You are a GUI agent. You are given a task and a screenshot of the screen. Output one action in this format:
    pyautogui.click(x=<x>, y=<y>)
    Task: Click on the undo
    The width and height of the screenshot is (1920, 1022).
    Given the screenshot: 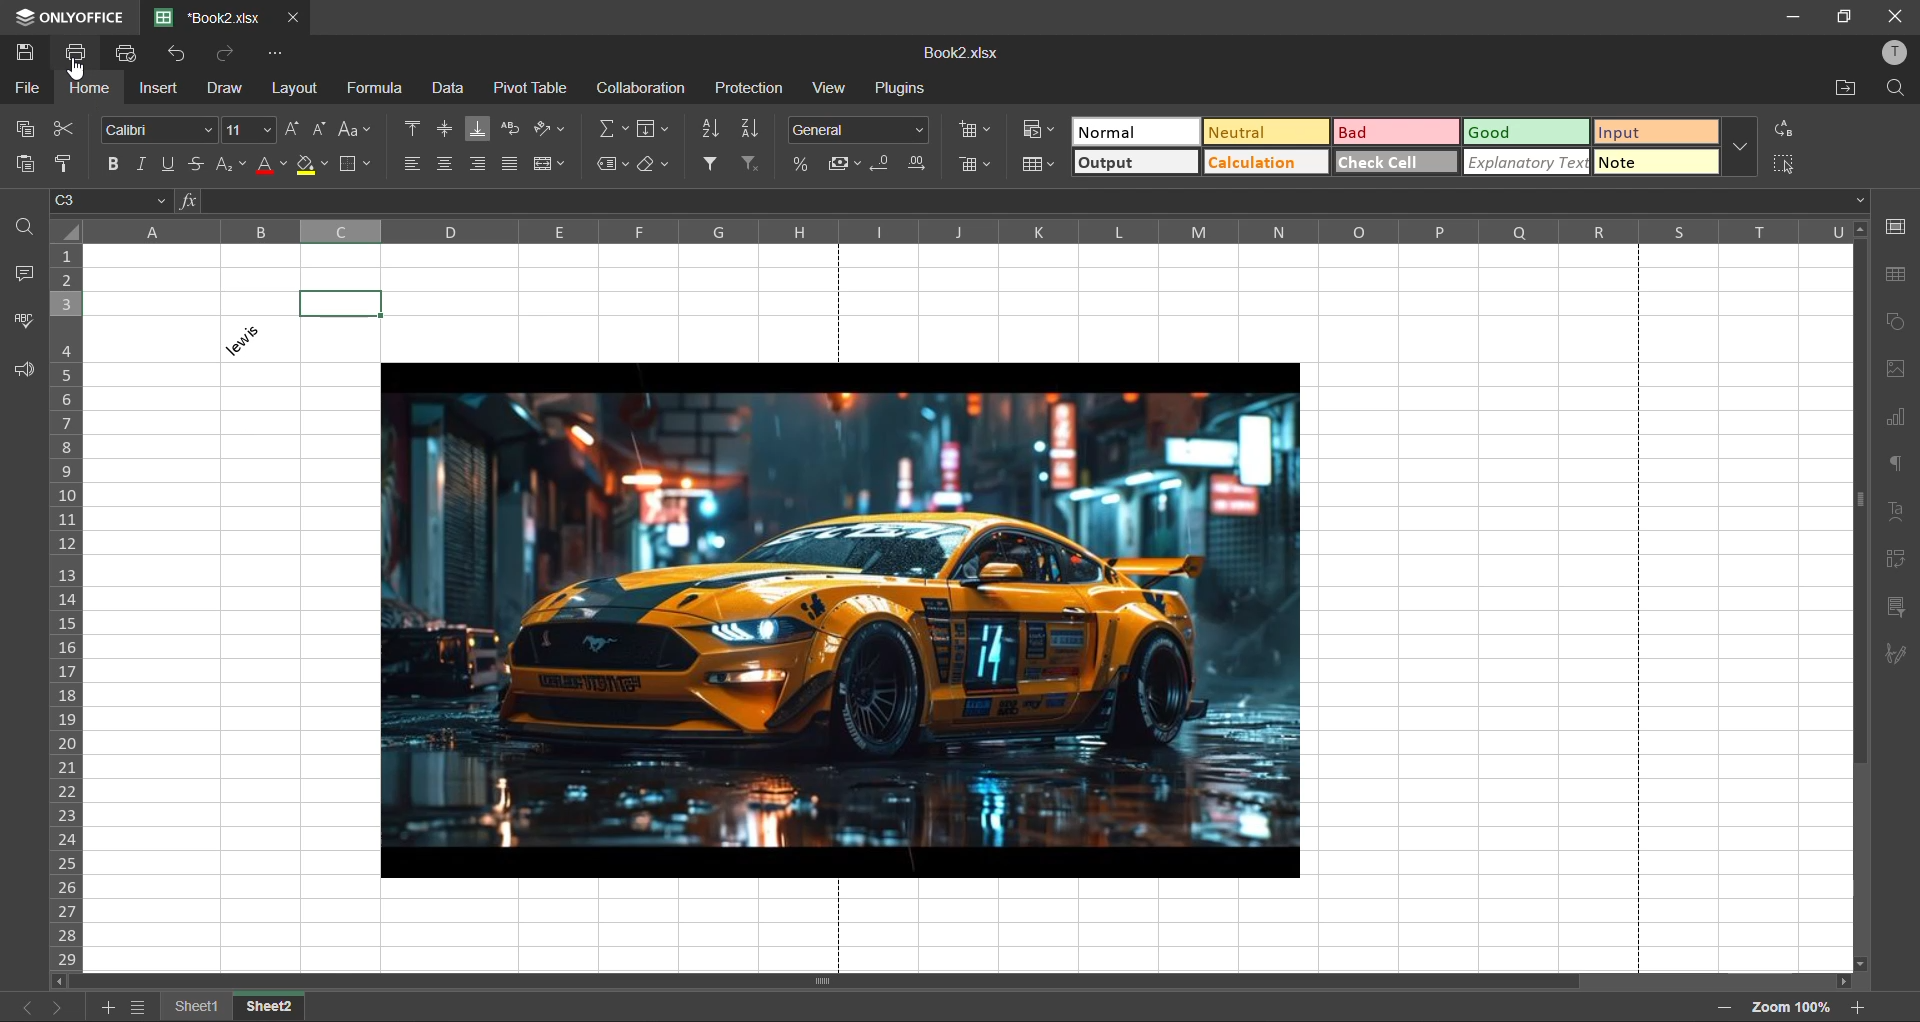 What is the action you would take?
    pyautogui.click(x=177, y=53)
    